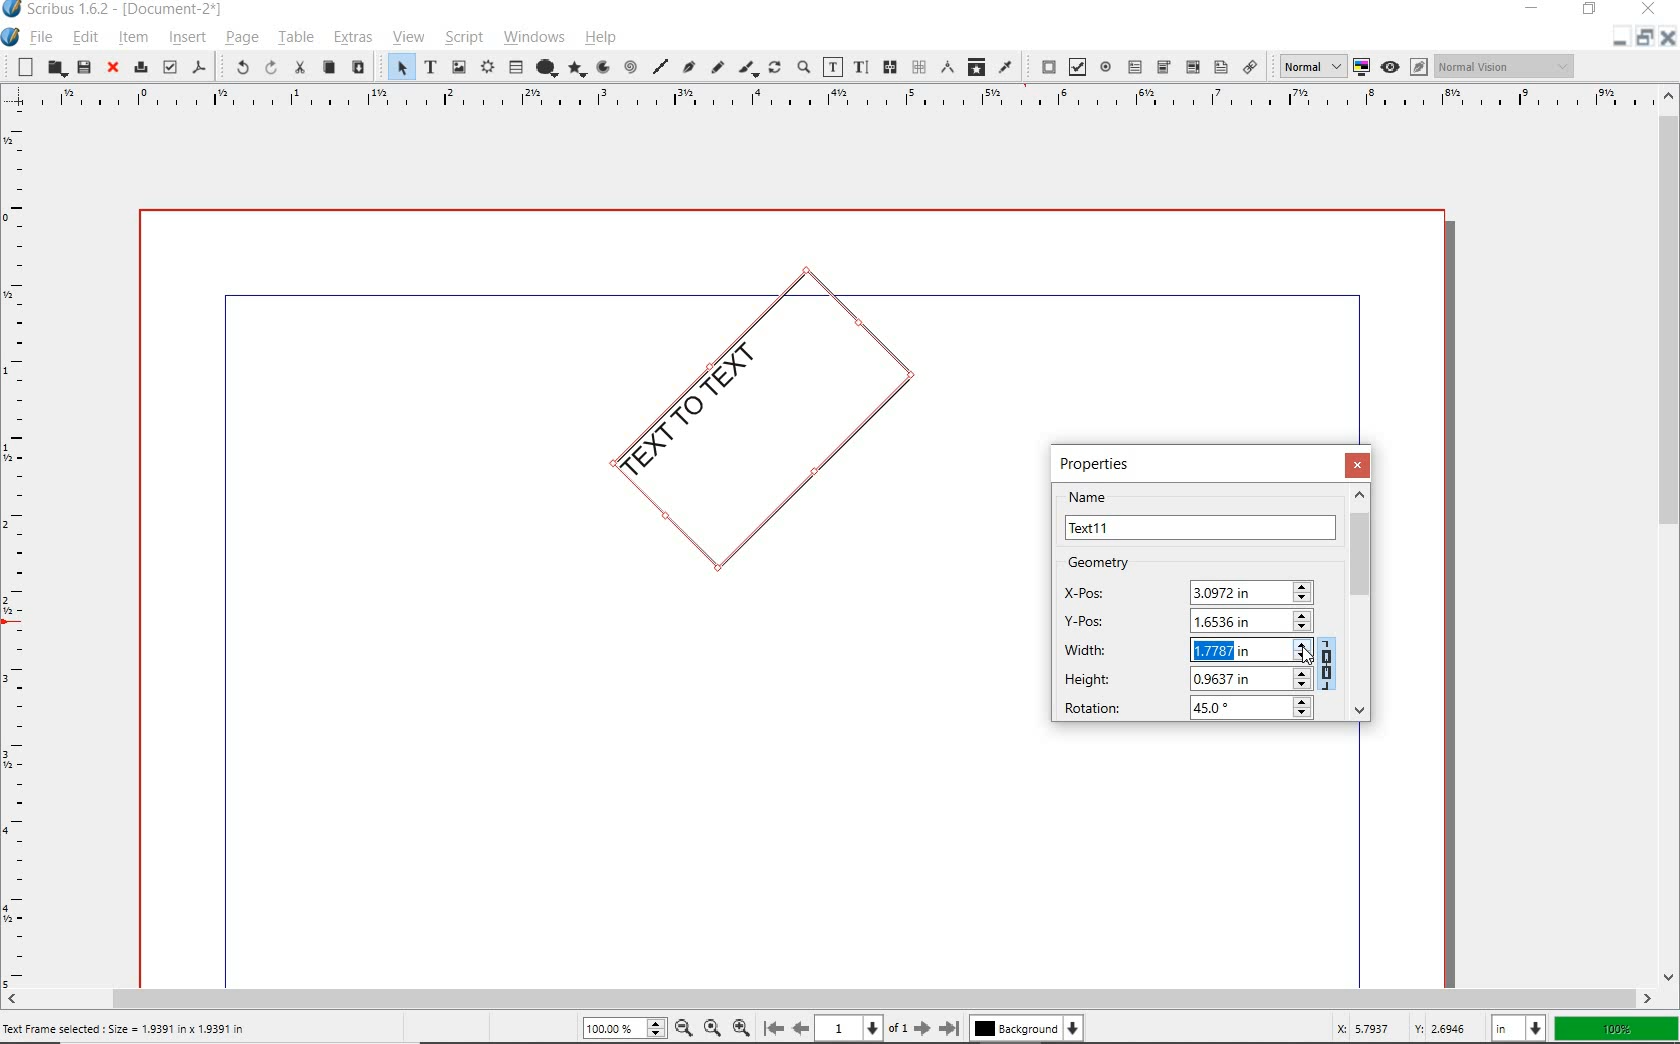 The image size is (1680, 1044). I want to click on ruler, so click(20, 555).